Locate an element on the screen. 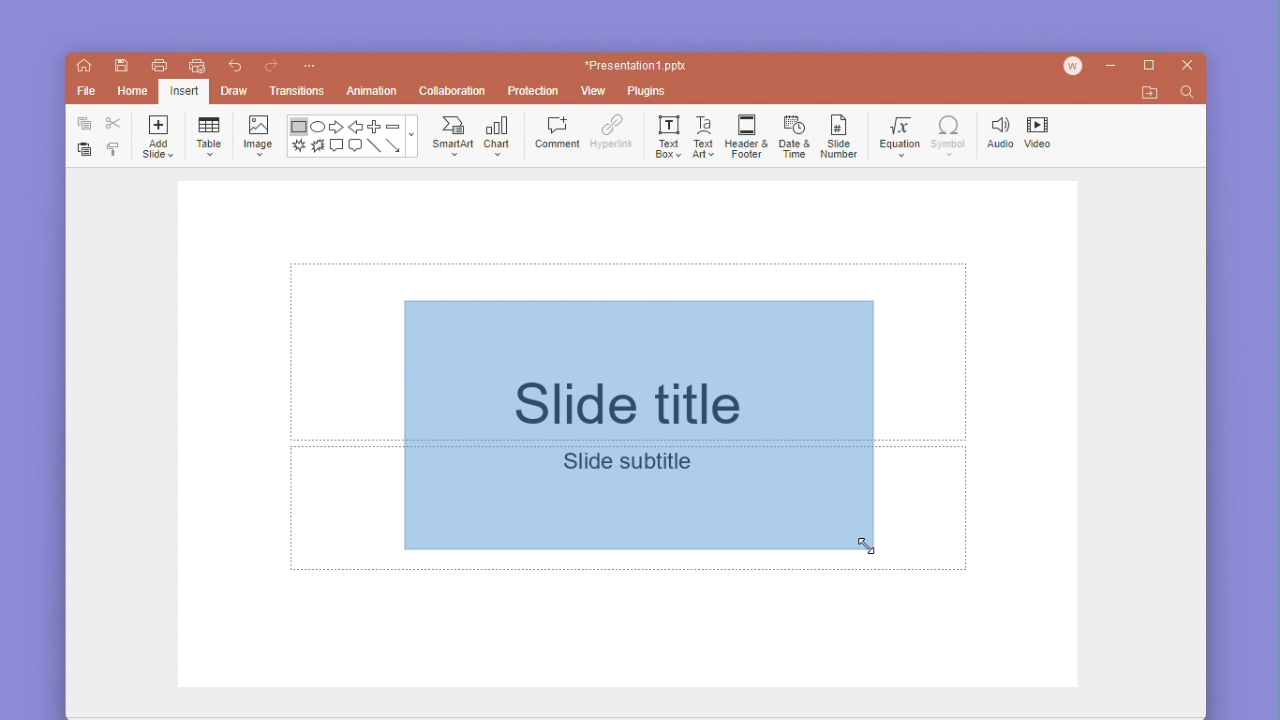 This screenshot has width=1280, height=720. cut is located at coordinates (110, 125).